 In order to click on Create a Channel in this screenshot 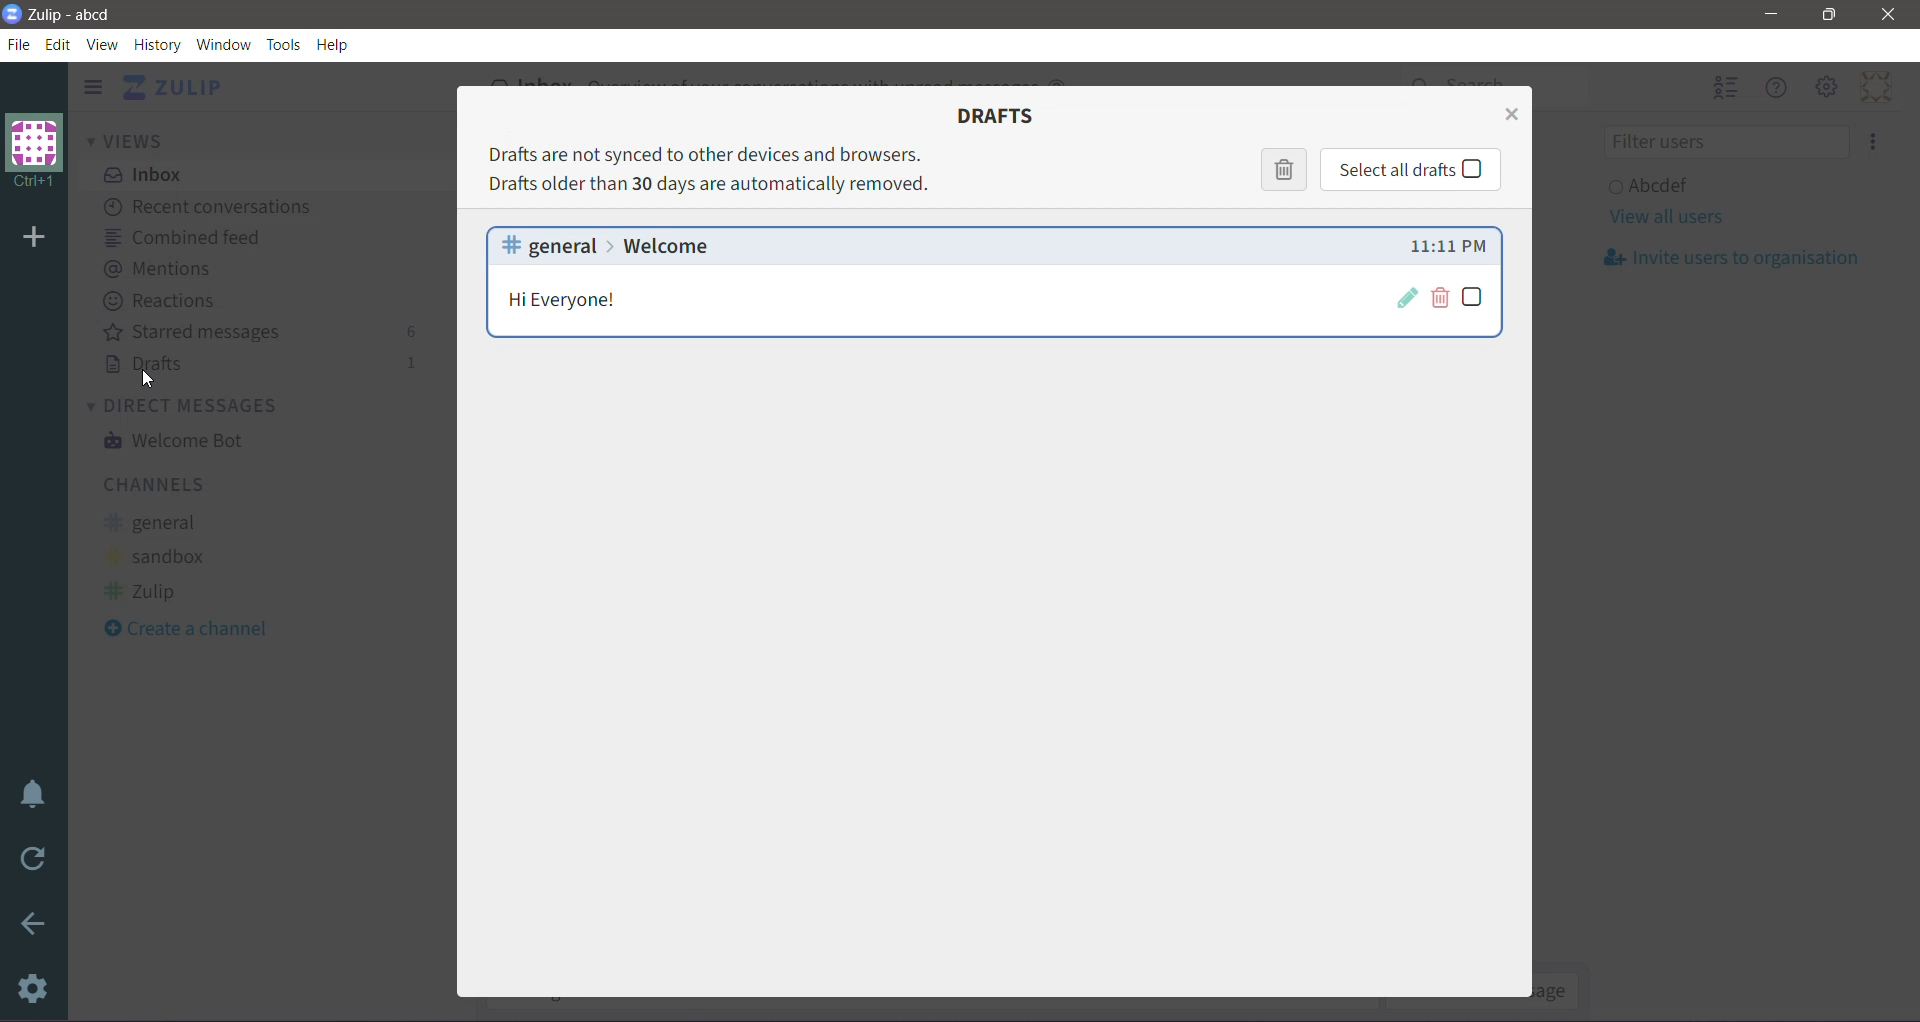, I will do `click(194, 630)`.